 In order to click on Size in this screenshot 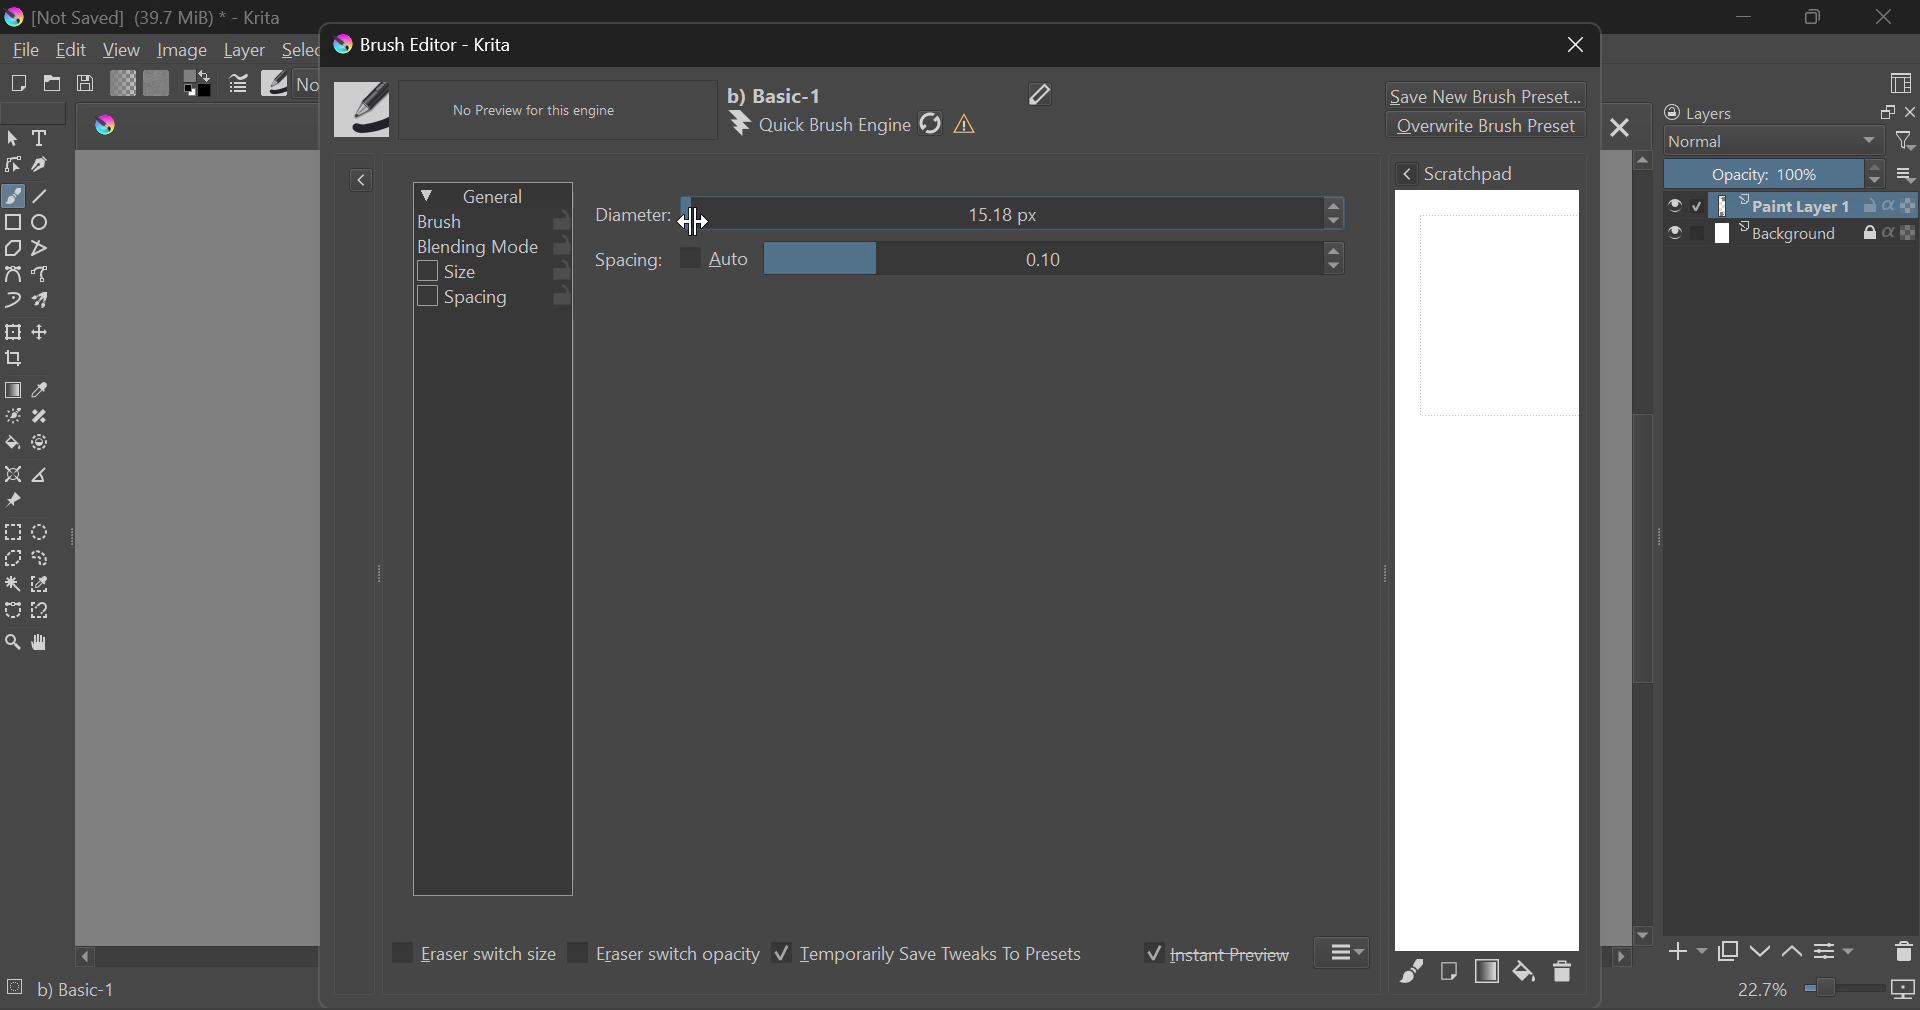, I will do `click(496, 273)`.